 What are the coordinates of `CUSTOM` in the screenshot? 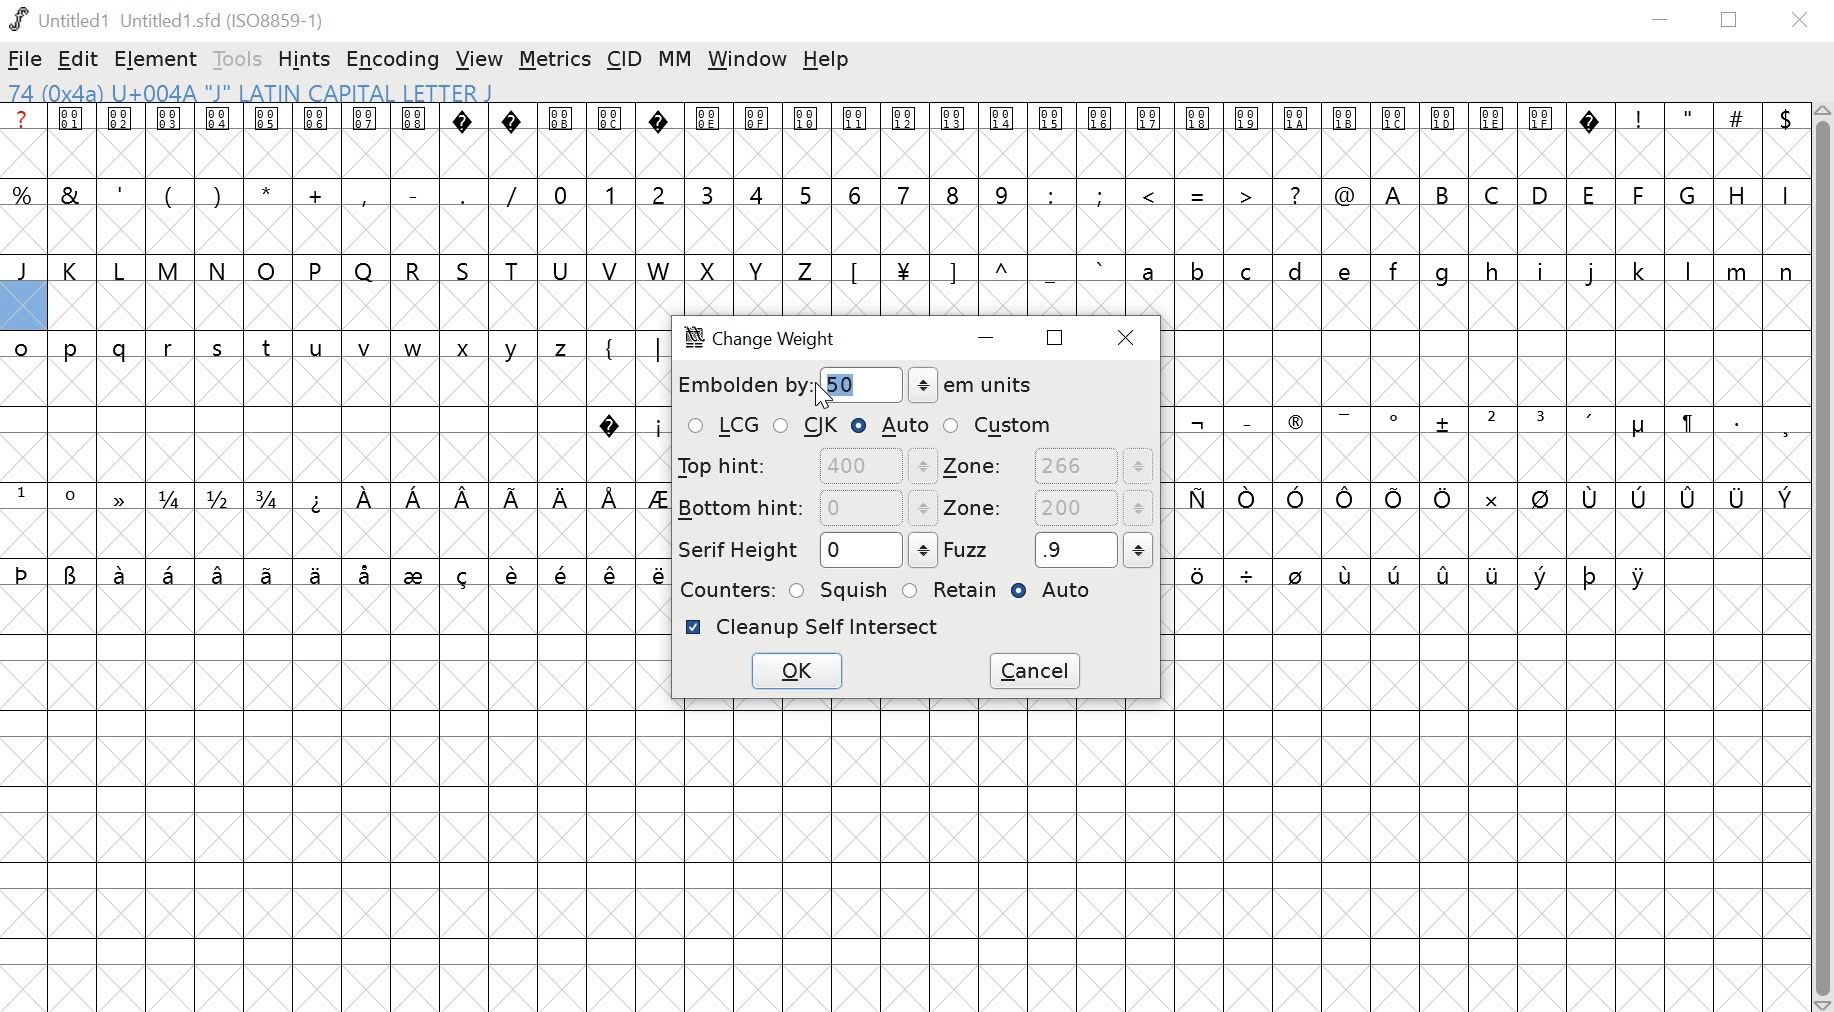 It's located at (999, 425).